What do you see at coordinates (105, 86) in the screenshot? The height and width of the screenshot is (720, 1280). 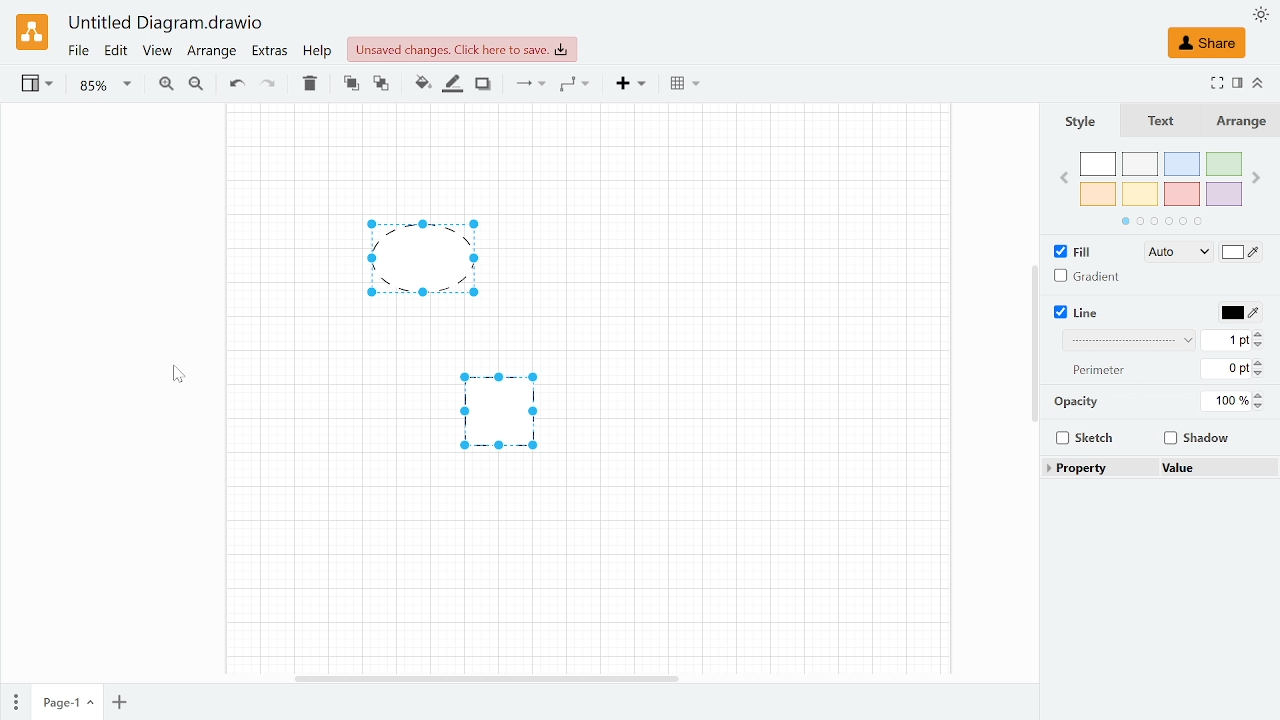 I see `Zoom` at bounding box center [105, 86].